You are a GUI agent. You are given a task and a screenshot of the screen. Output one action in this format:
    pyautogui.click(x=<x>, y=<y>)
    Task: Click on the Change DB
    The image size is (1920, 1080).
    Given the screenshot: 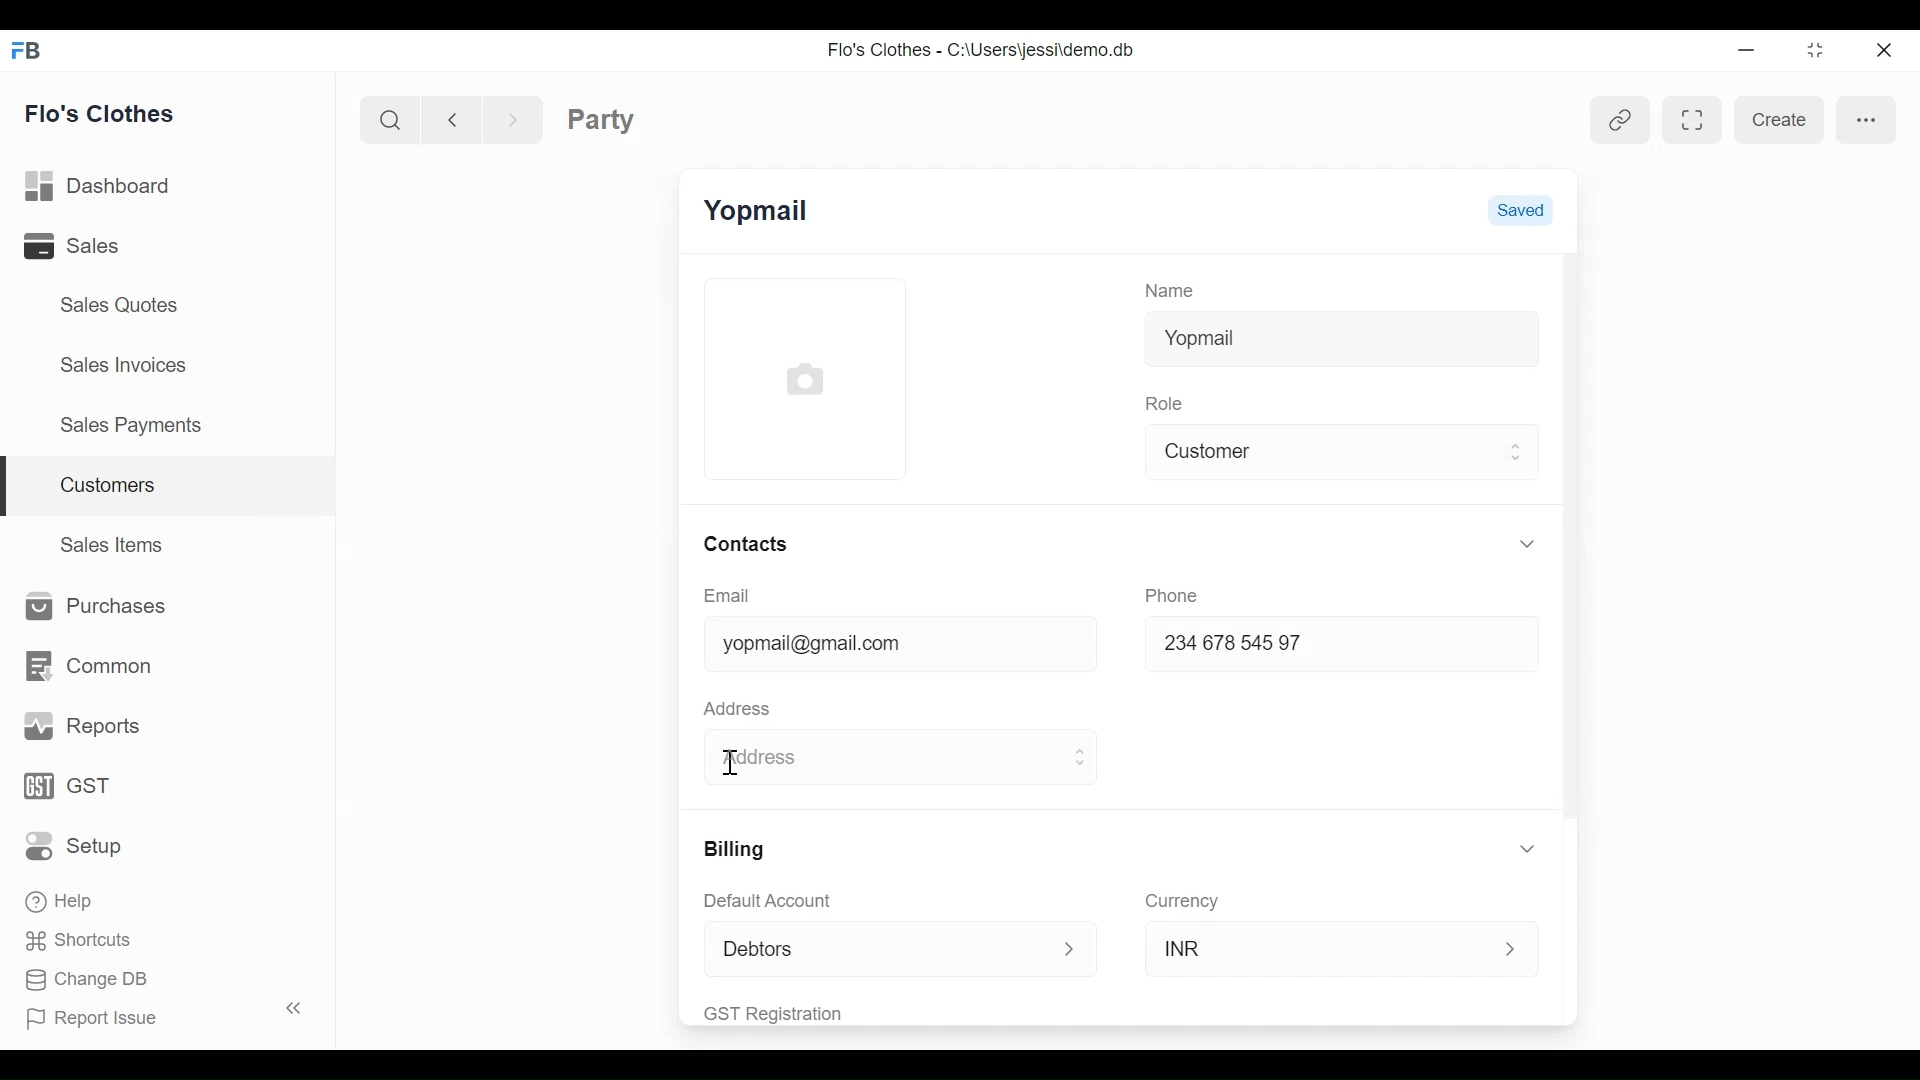 What is the action you would take?
    pyautogui.click(x=88, y=982)
    